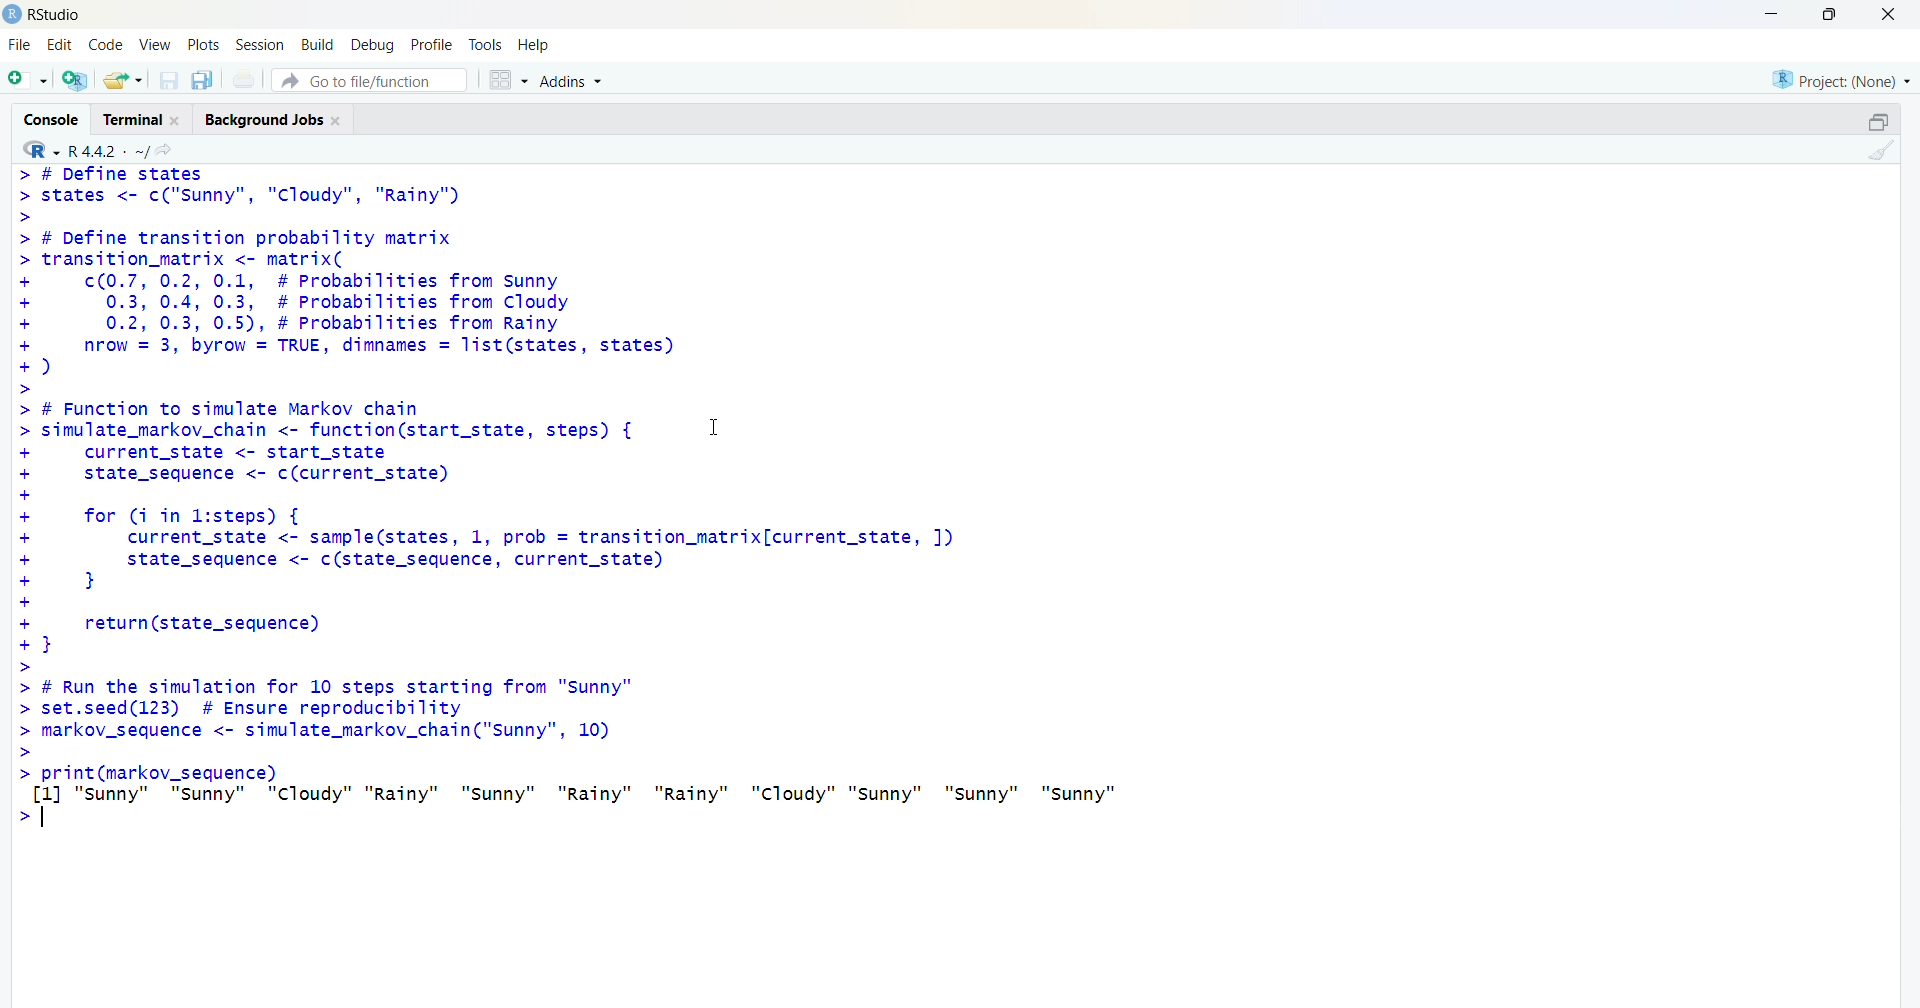 The width and height of the screenshot is (1920, 1008). I want to click on [1] "sunny" "Sunny" "Cloudy" "Rainy" "Sunny" "Rainy" "Rainy" "Cloudy" "Sunny" "Sunny" "Sunny"
>|, so click(596, 810).